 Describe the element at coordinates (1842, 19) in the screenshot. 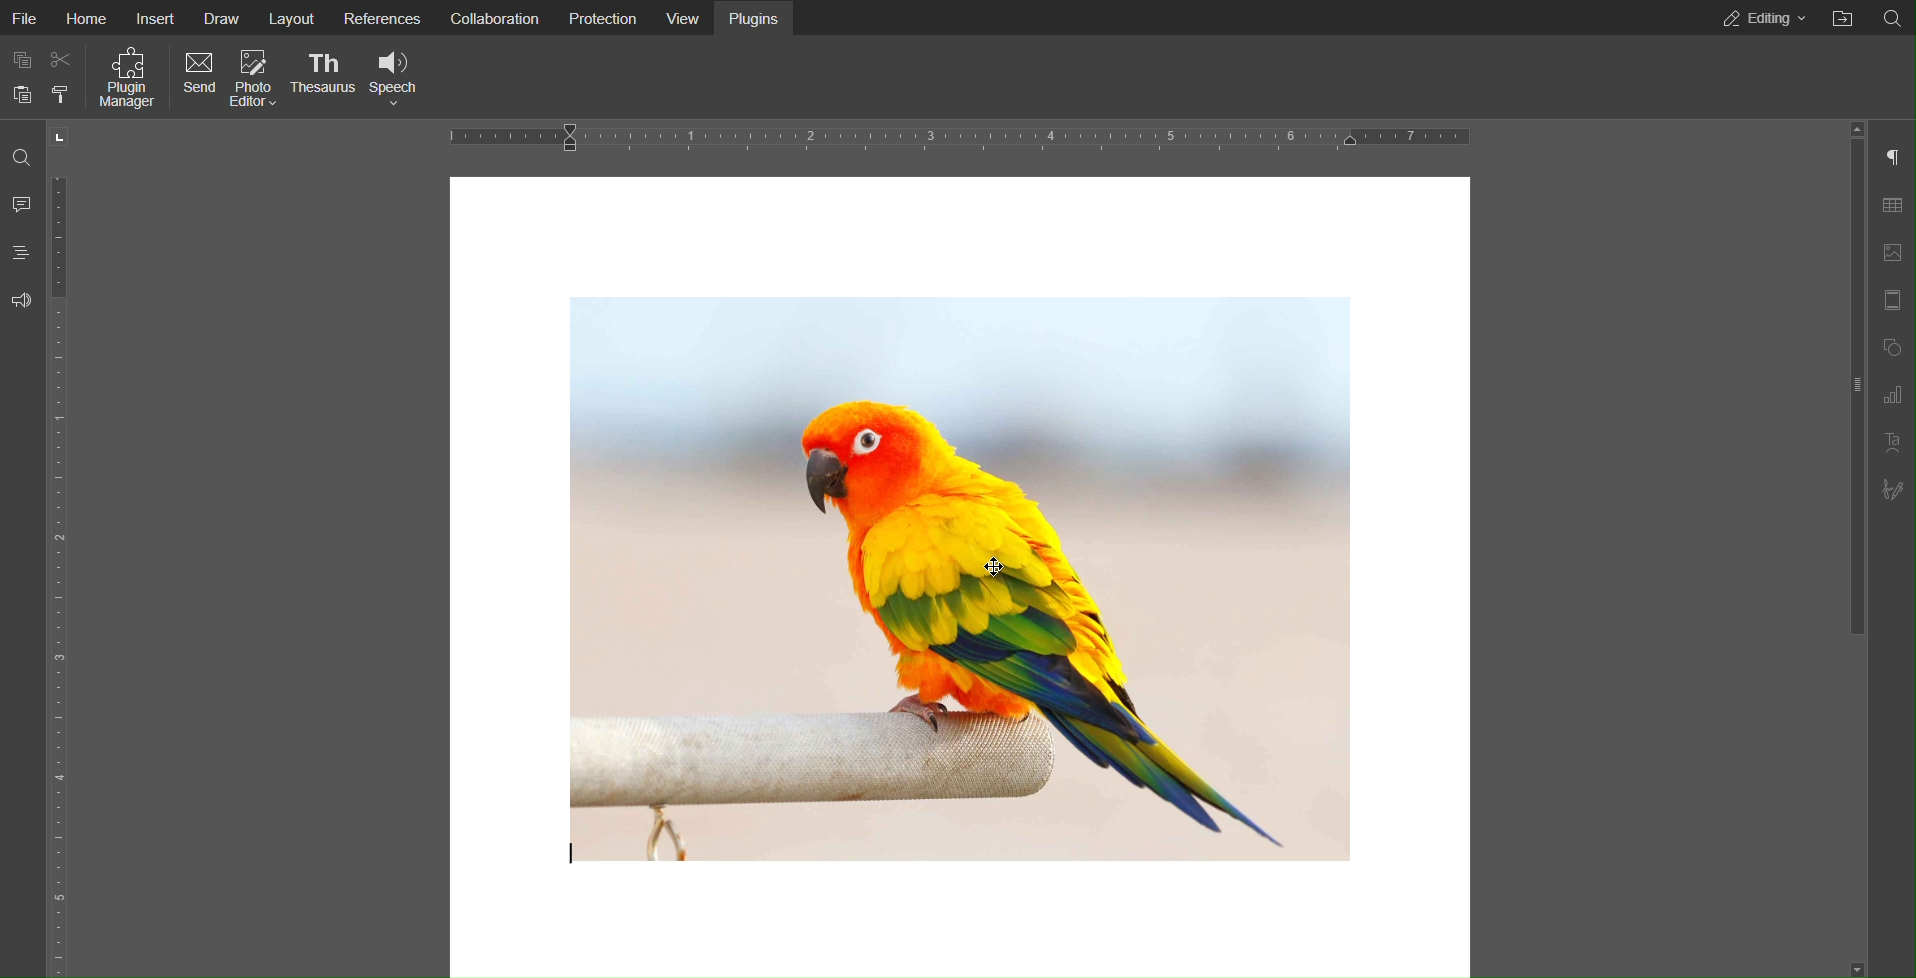

I see `Open File Location` at that location.